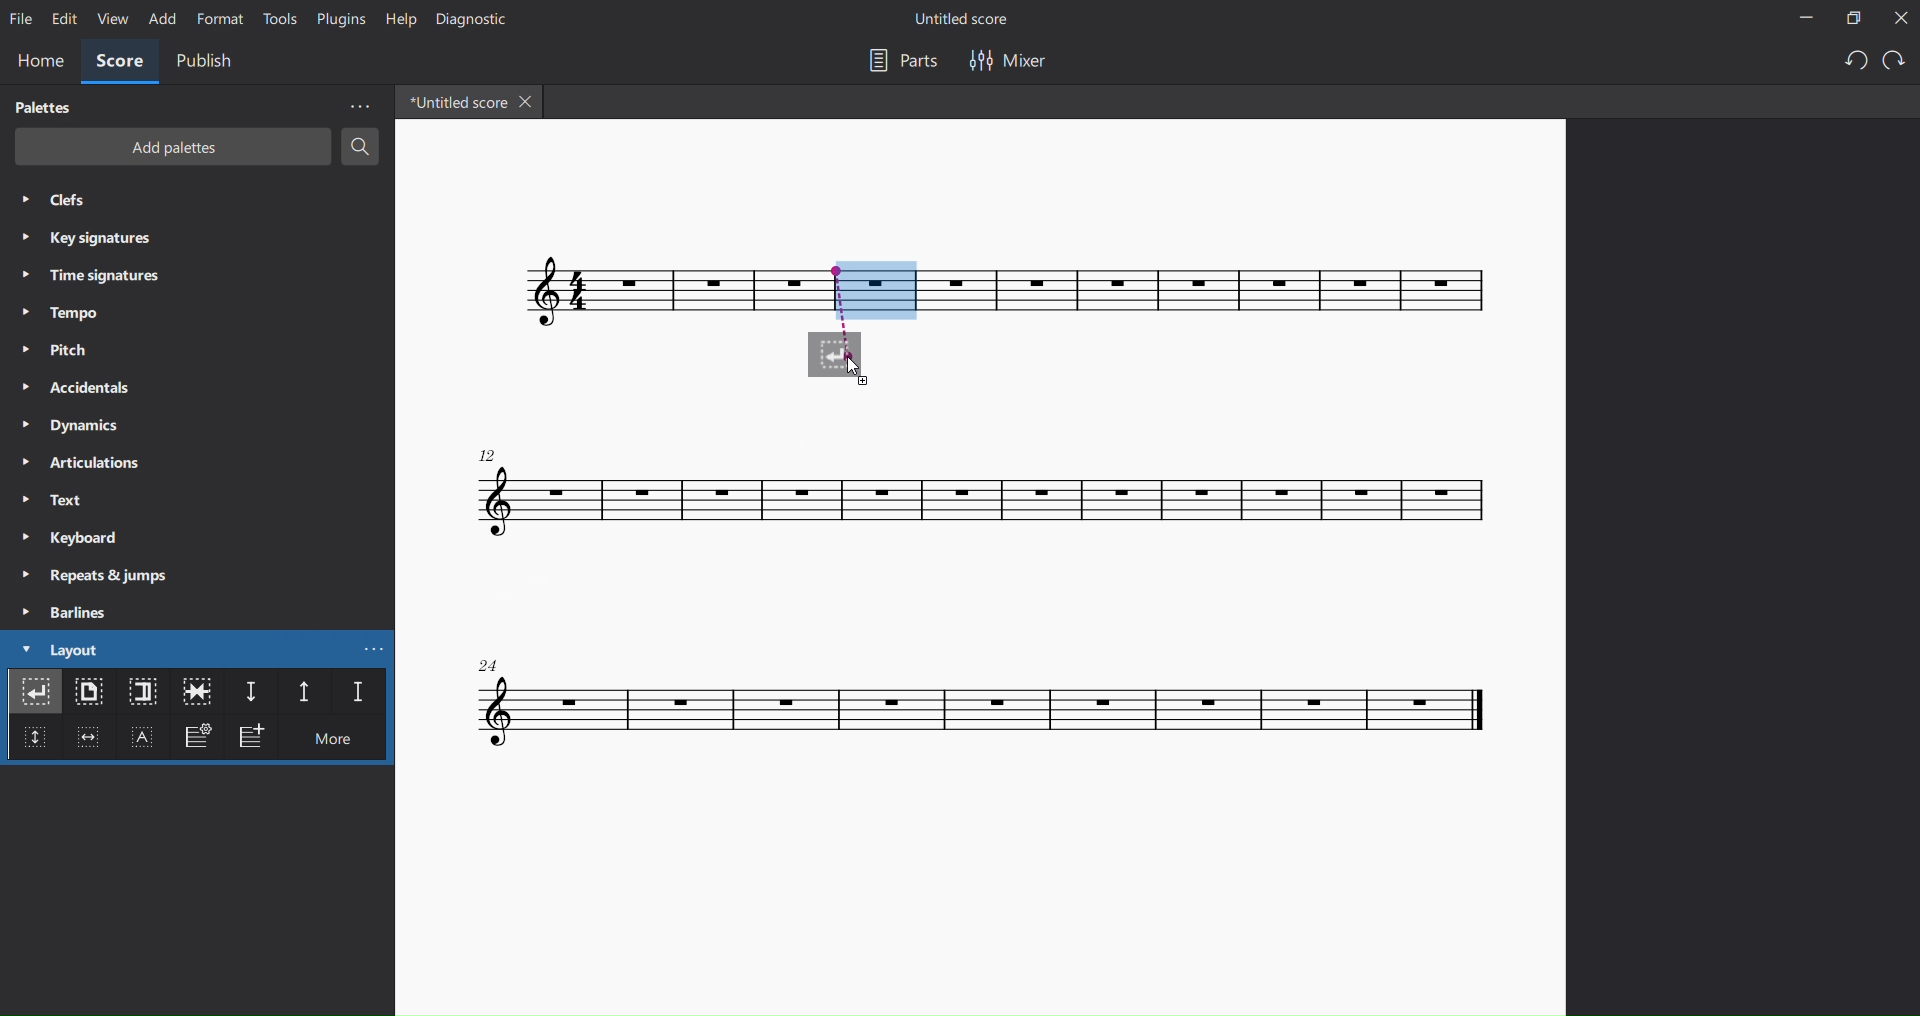 This screenshot has height=1016, width=1920. I want to click on staff spacer down, so click(250, 693).